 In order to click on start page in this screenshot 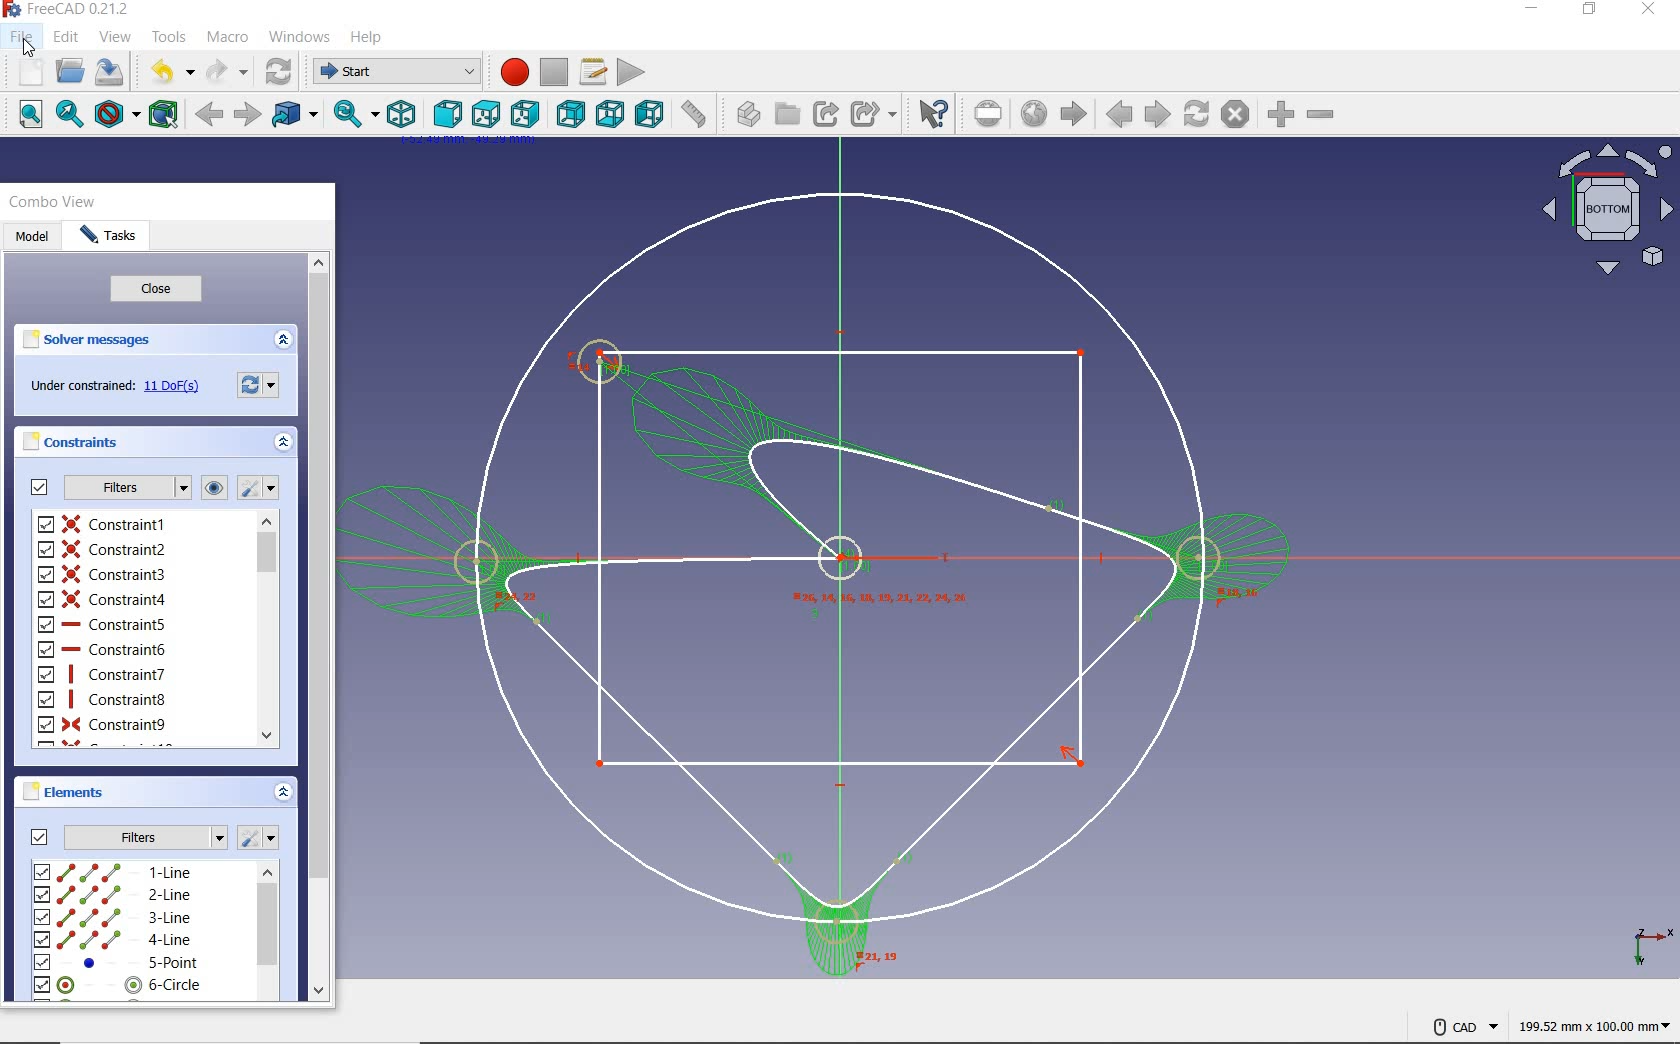, I will do `click(1074, 114)`.